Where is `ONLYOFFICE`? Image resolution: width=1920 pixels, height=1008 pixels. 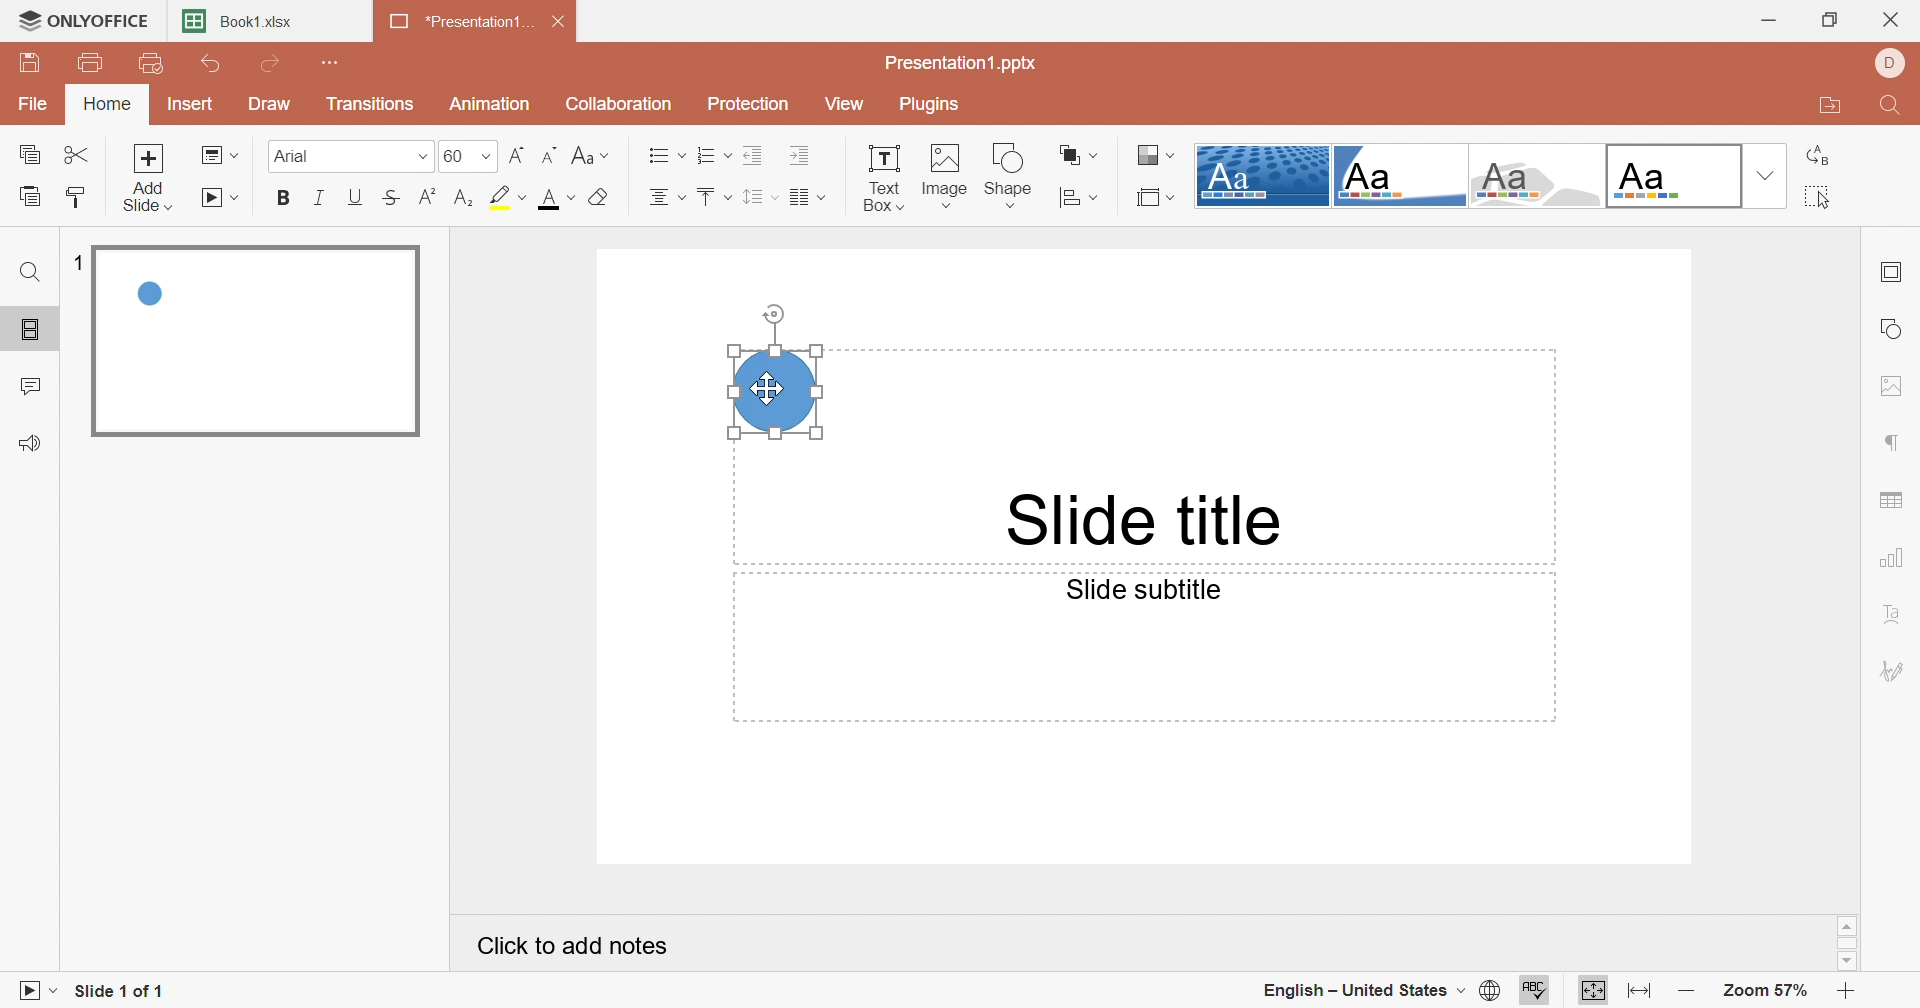
ONLYOFFICE is located at coordinates (82, 17).